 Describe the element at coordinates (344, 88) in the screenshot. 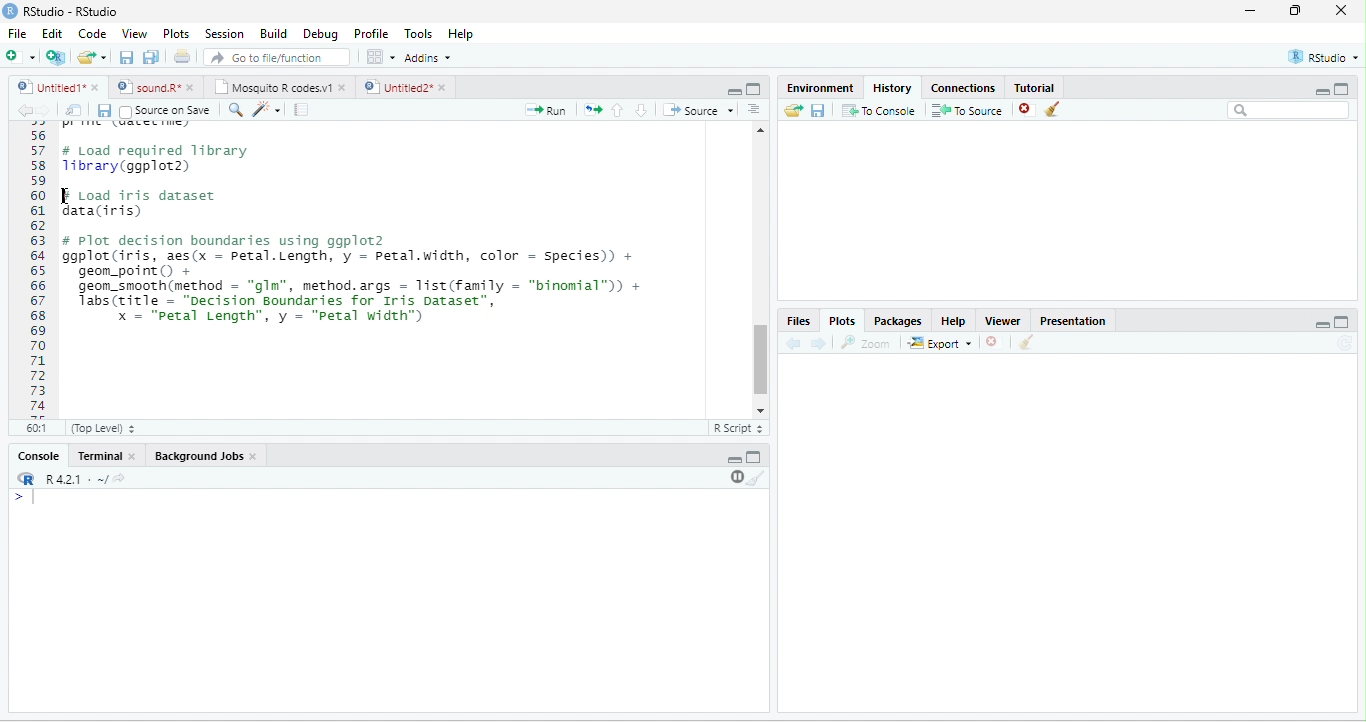

I see `close` at that location.